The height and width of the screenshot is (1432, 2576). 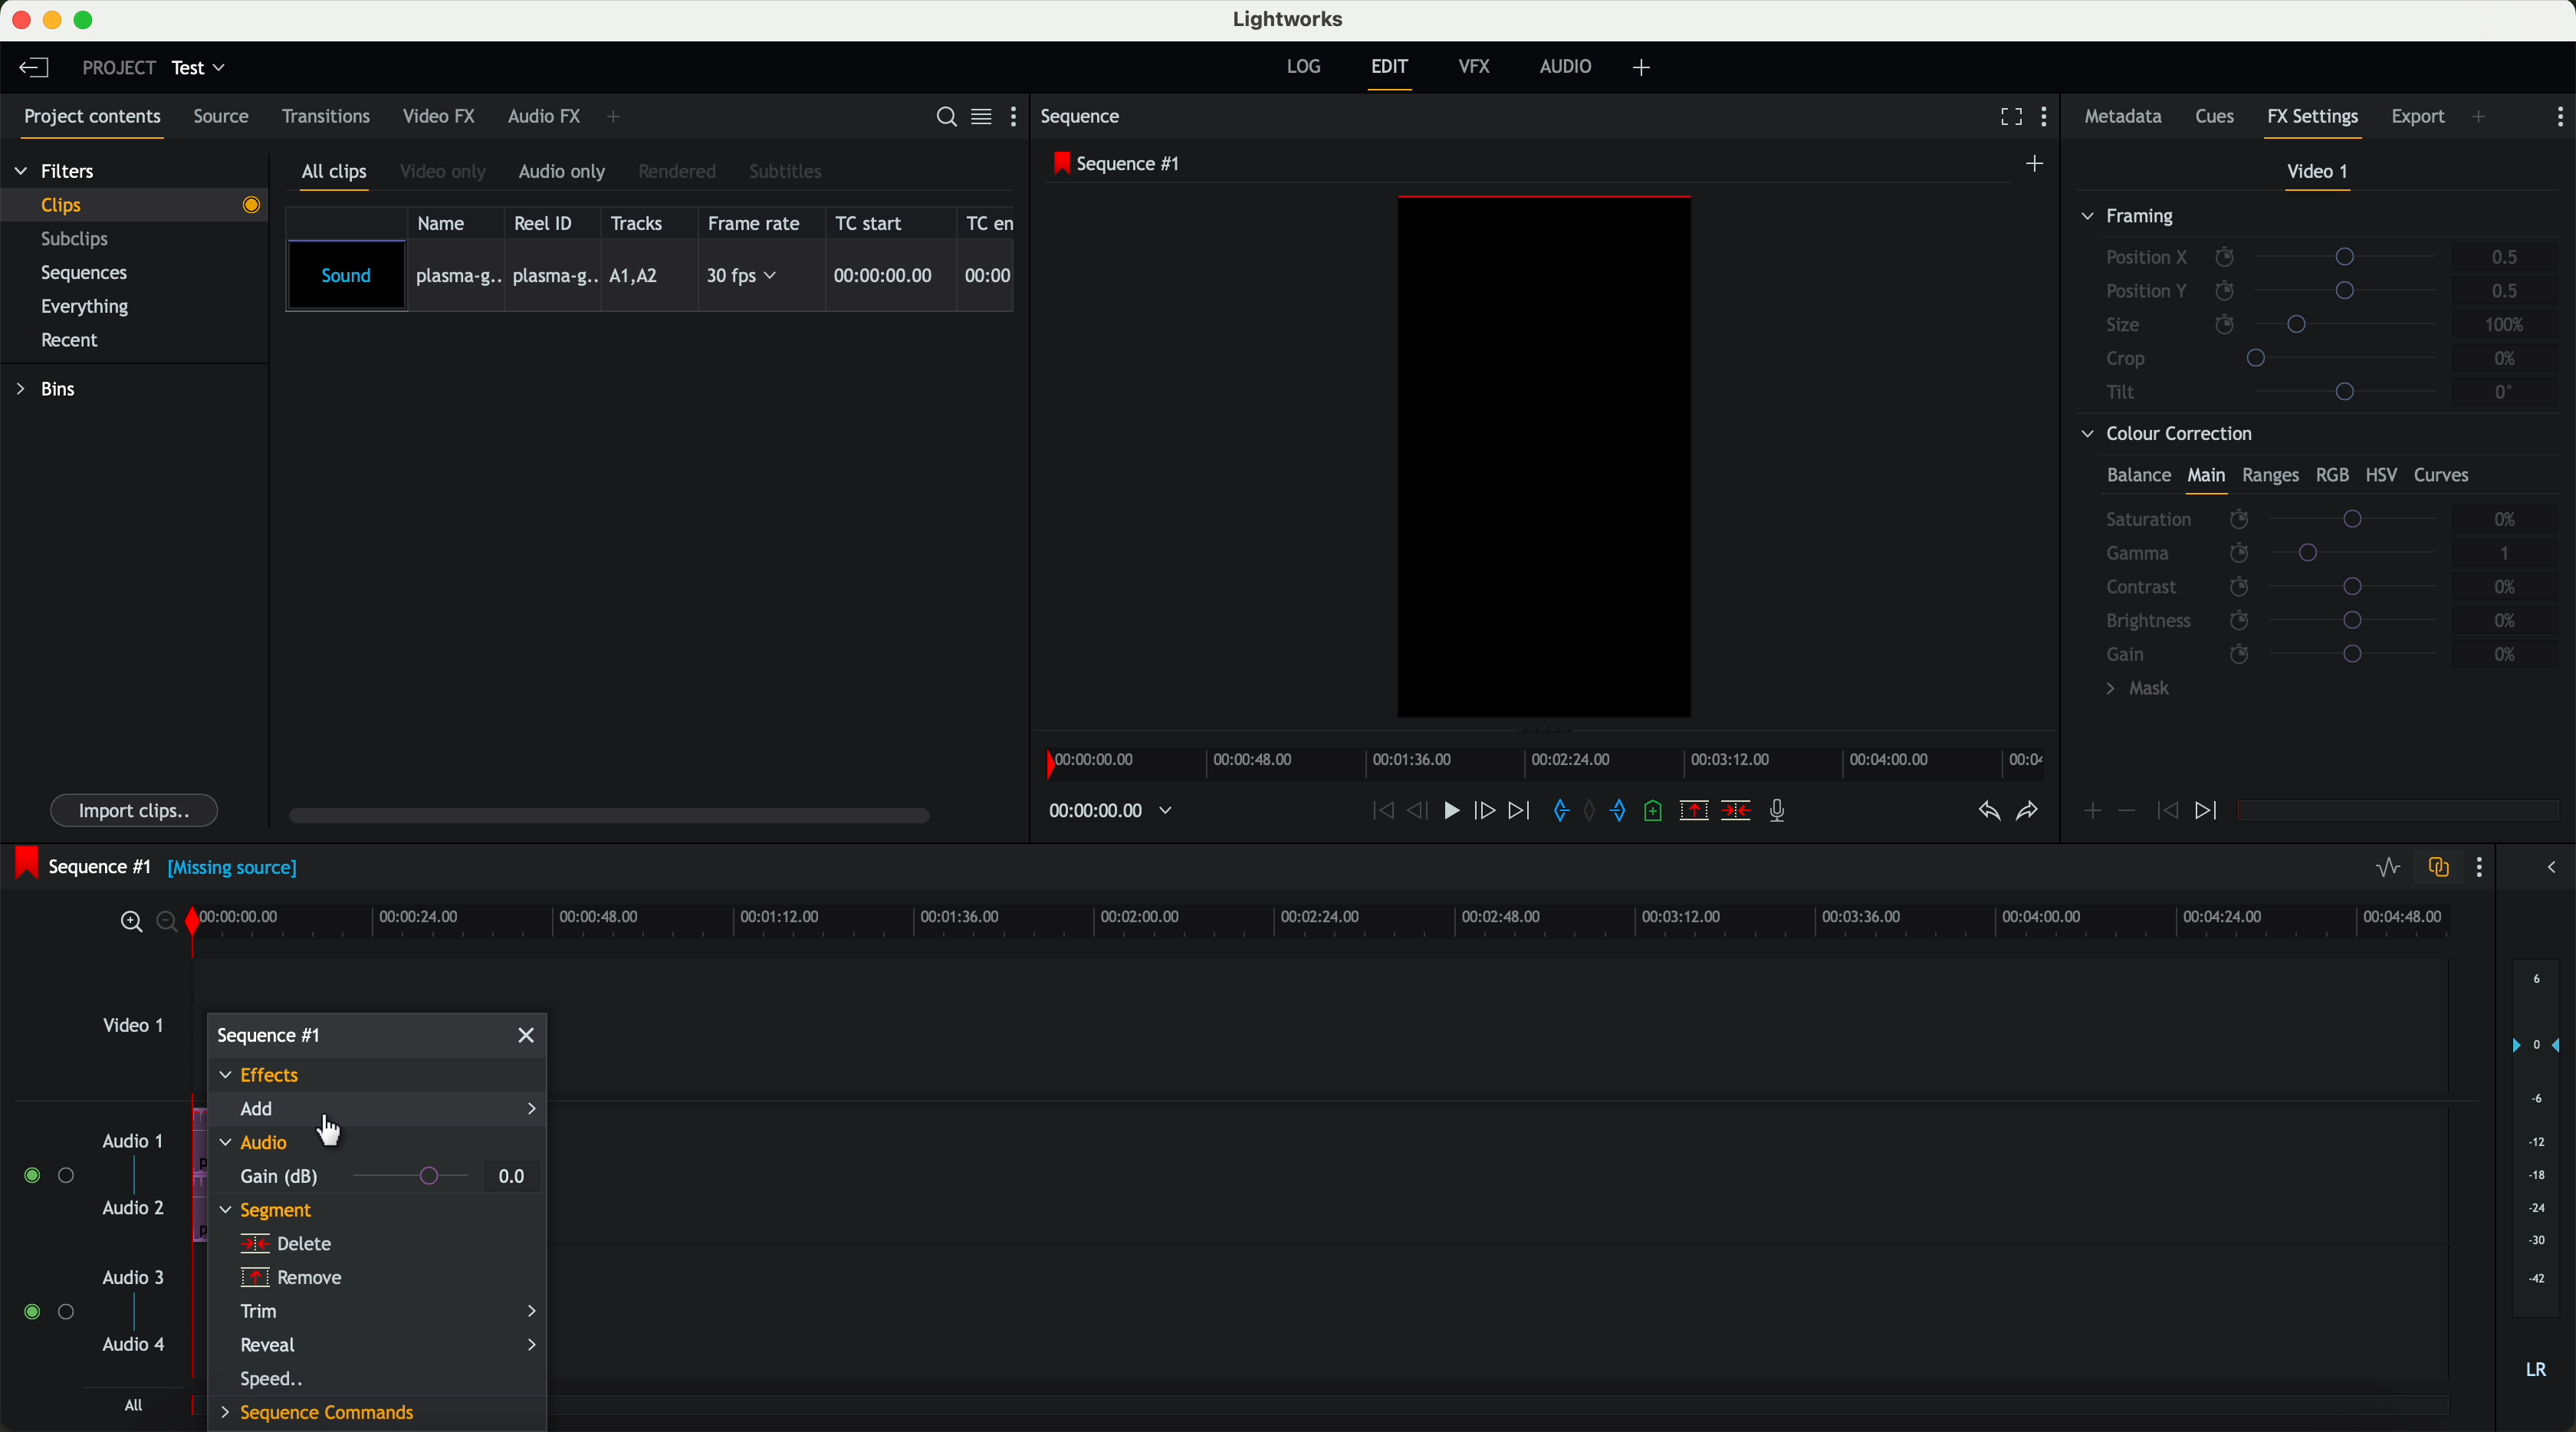 I want to click on delete/cut, so click(x=1734, y=812).